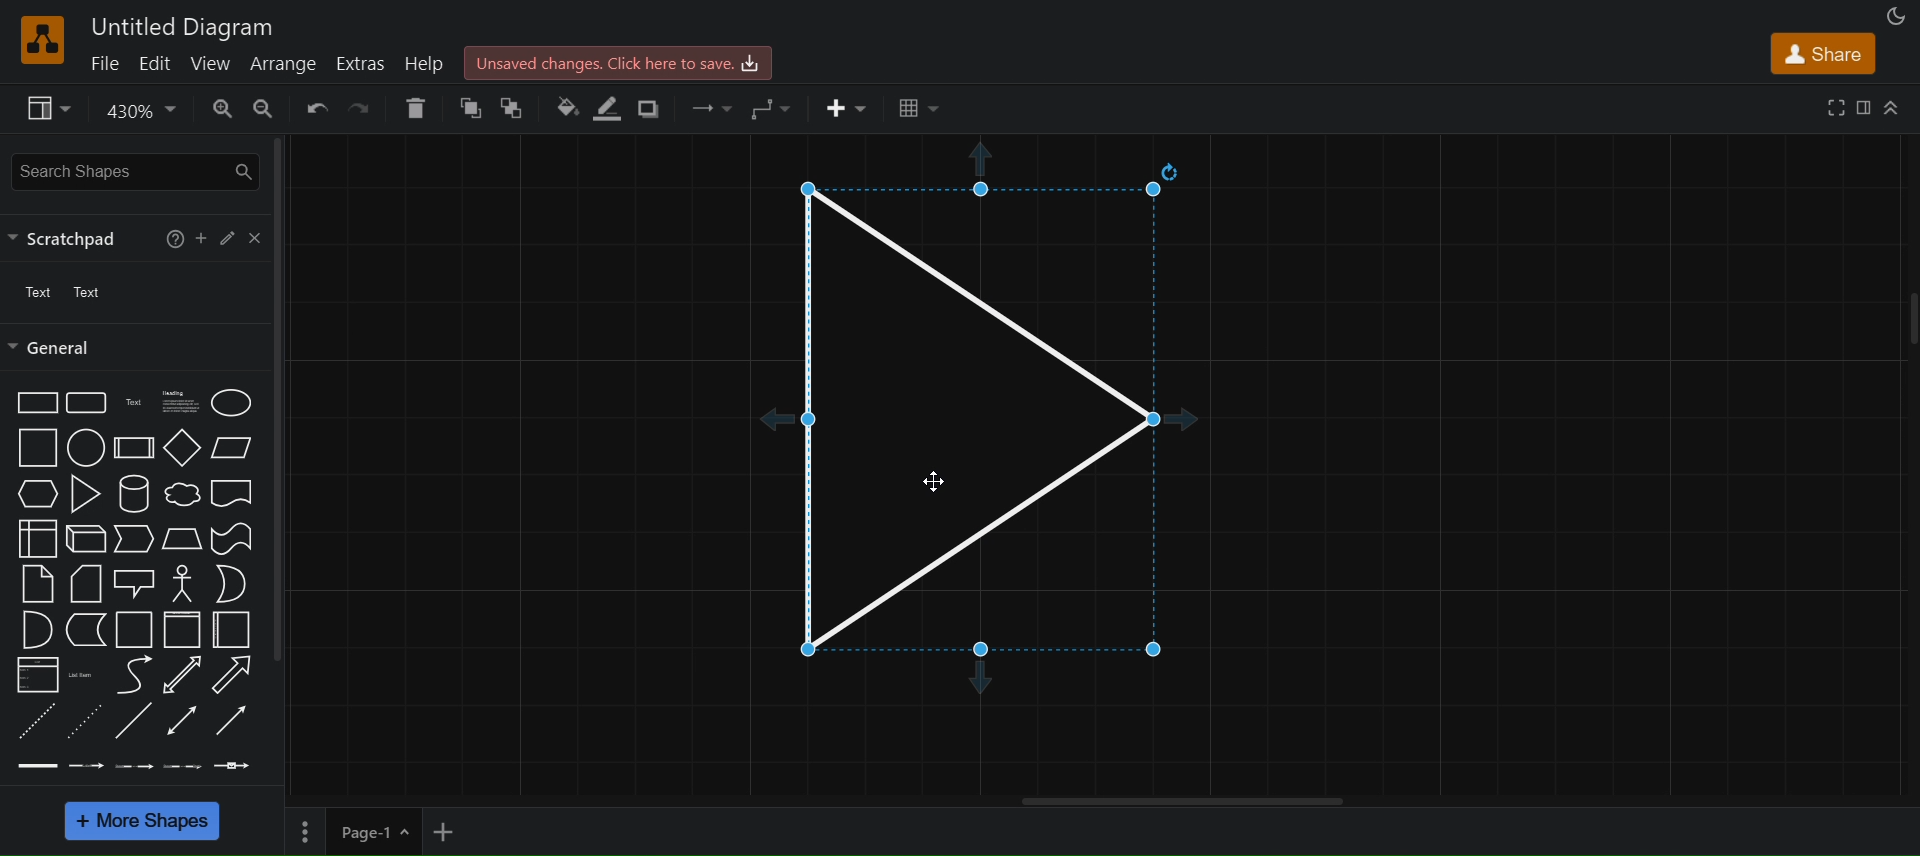  Describe the element at coordinates (283, 62) in the screenshot. I see `arrange` at that location.